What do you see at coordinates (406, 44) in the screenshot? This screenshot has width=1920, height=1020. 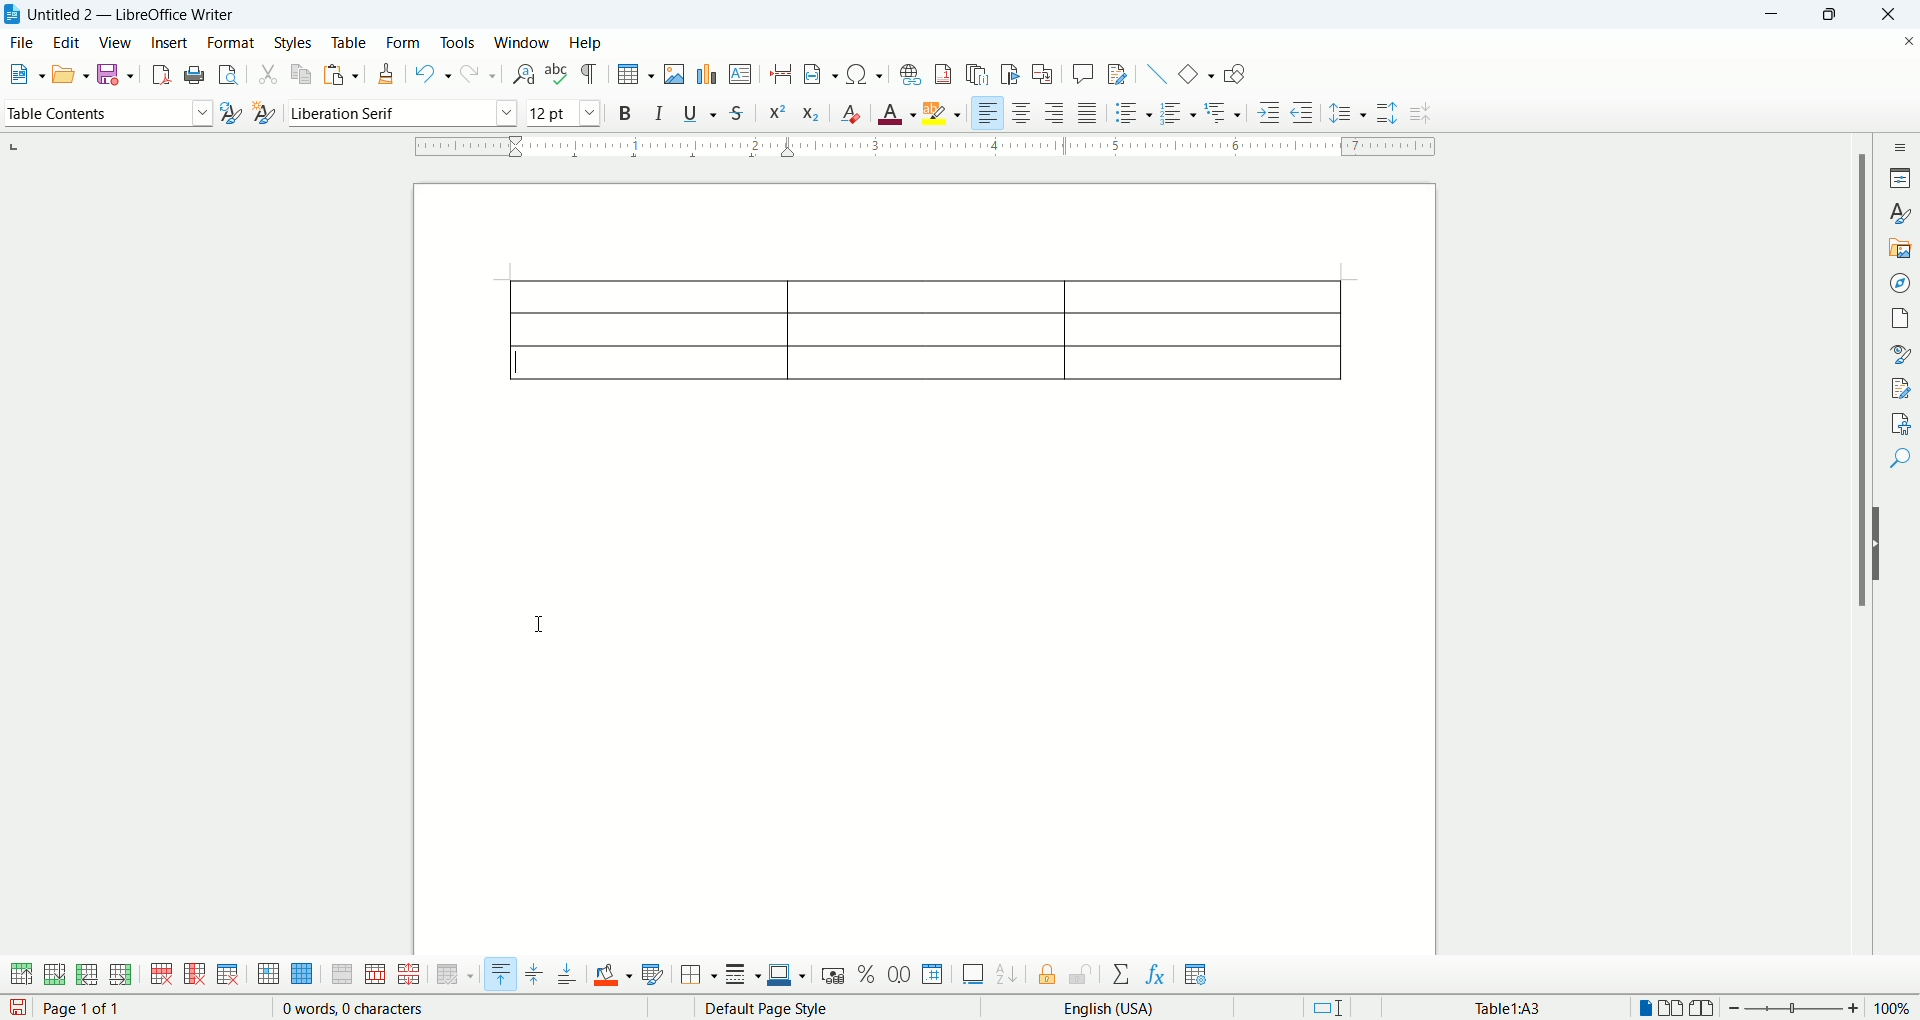 I see `form` at bounding box center [406, 44].